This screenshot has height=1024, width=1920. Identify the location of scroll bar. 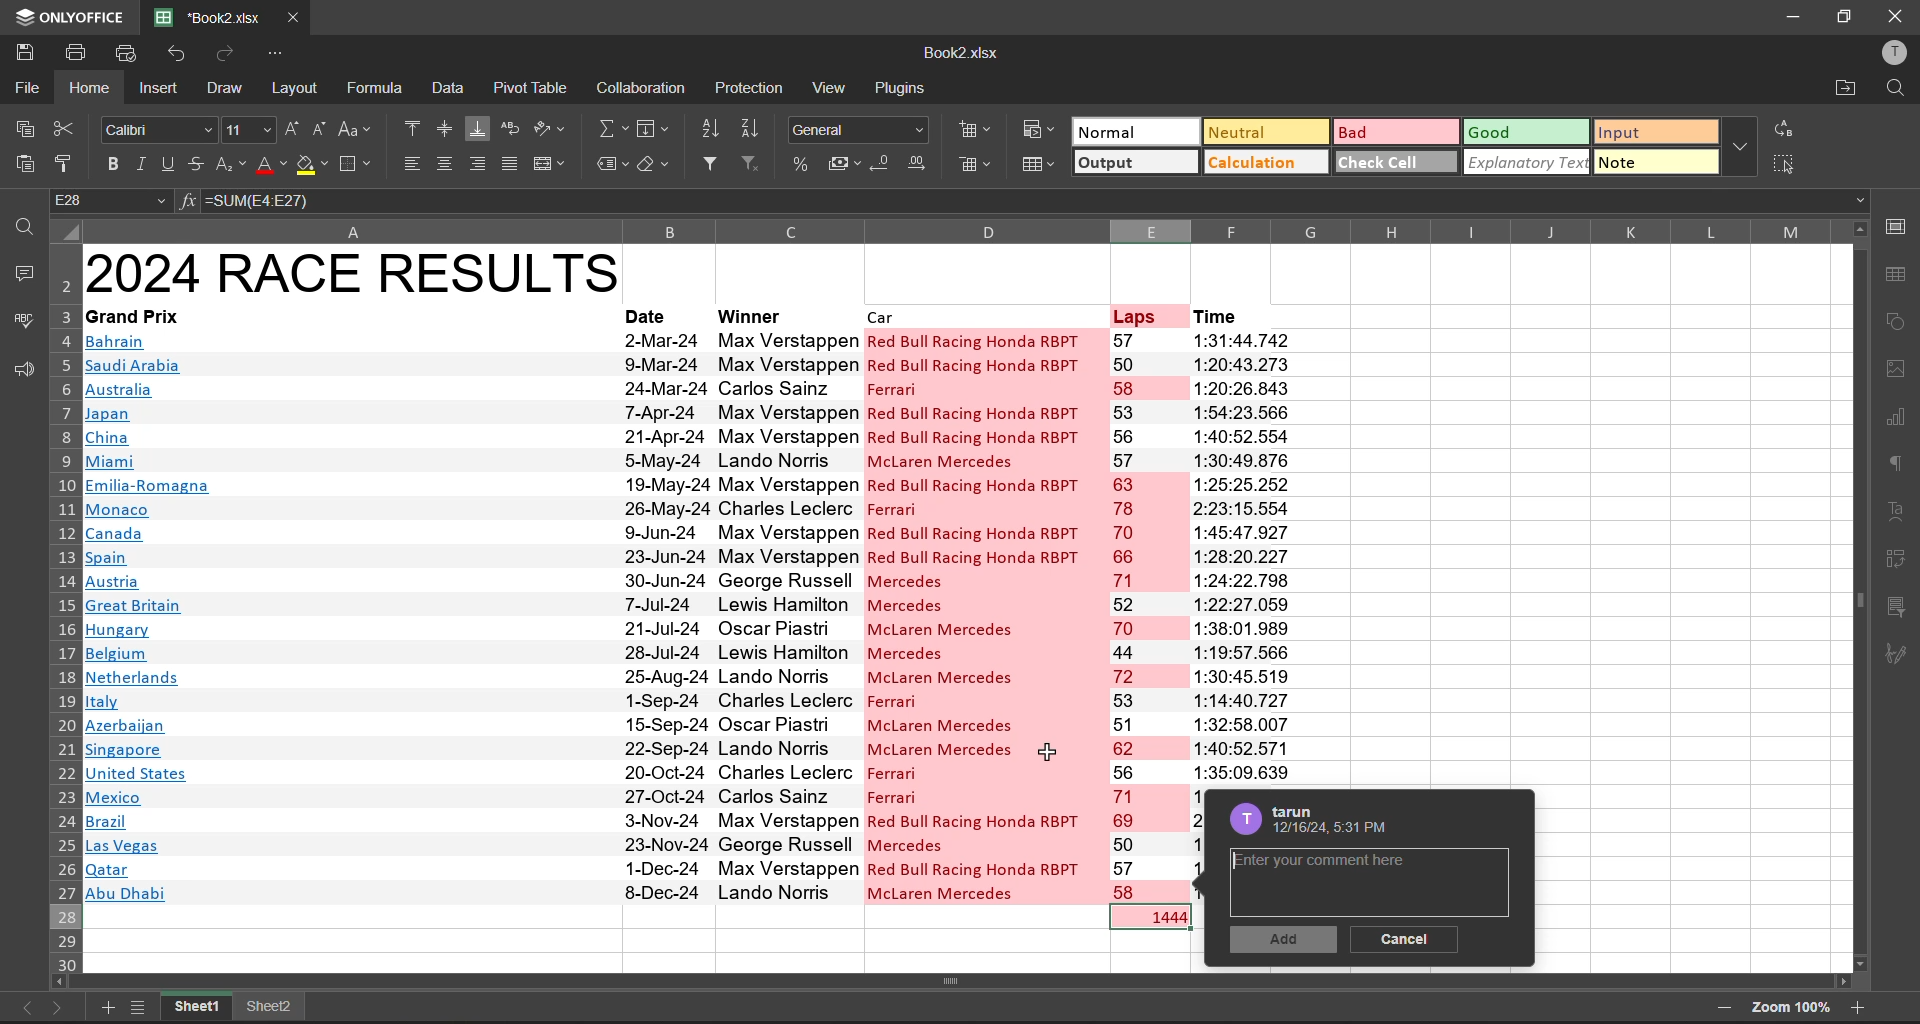
(1863, 595).